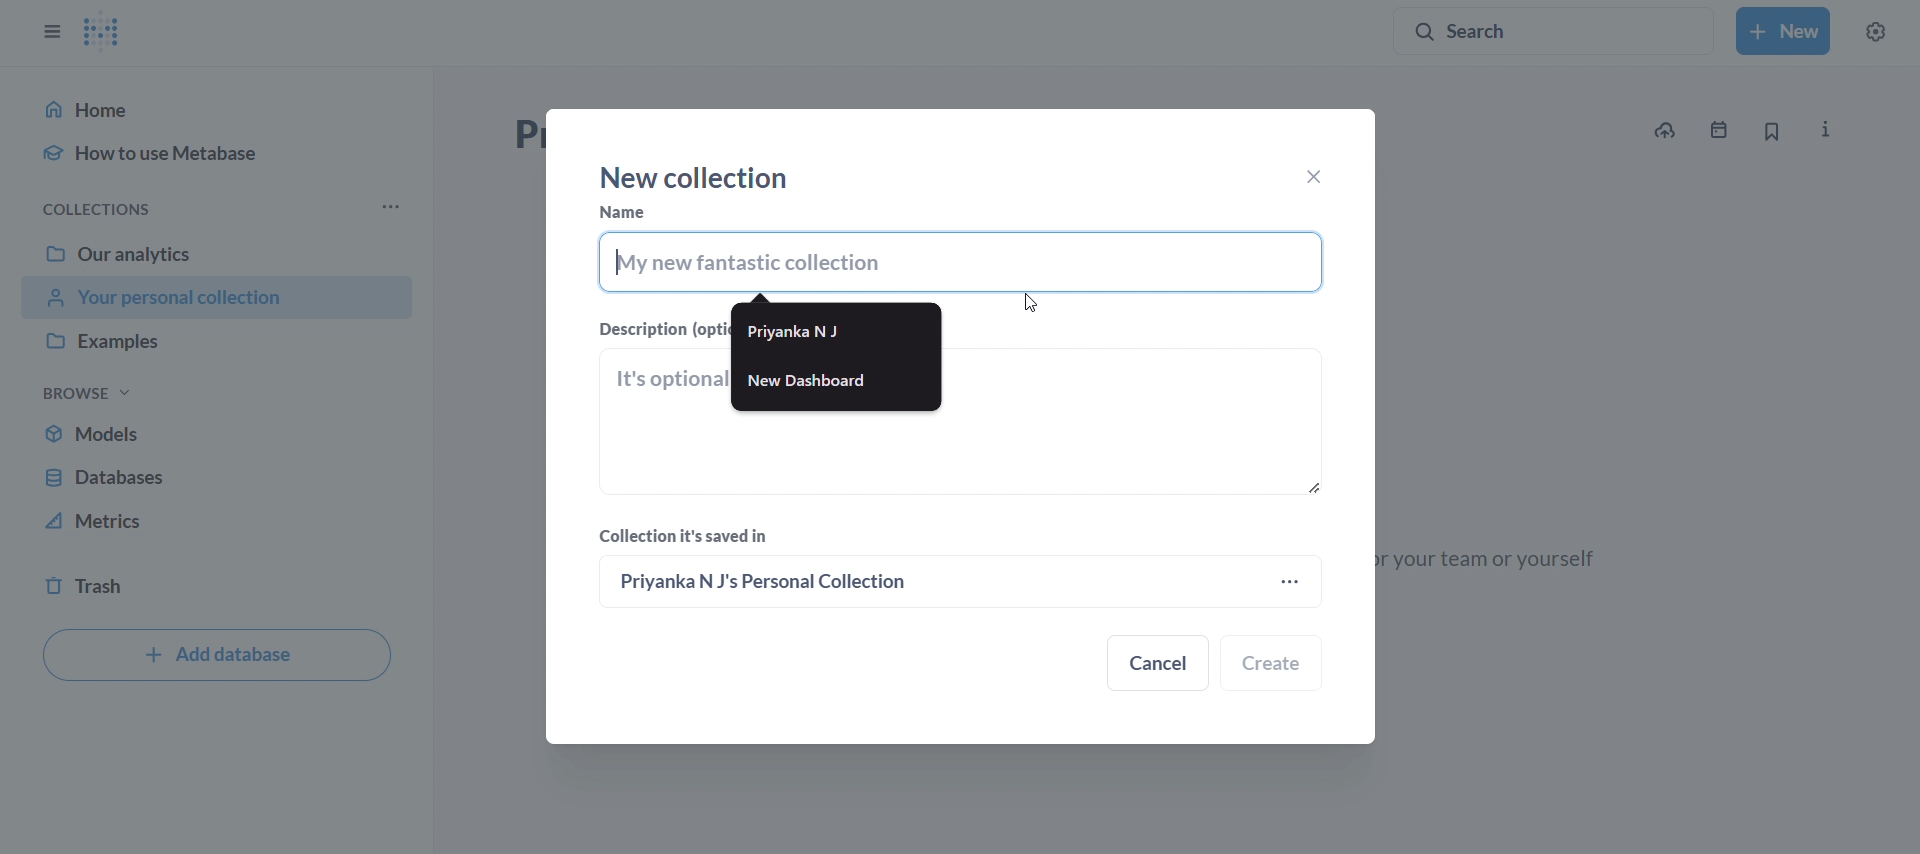  What do you see at coordinates (391, 207) in the screenshot?
I see `more` at bounding box center [391, 207].